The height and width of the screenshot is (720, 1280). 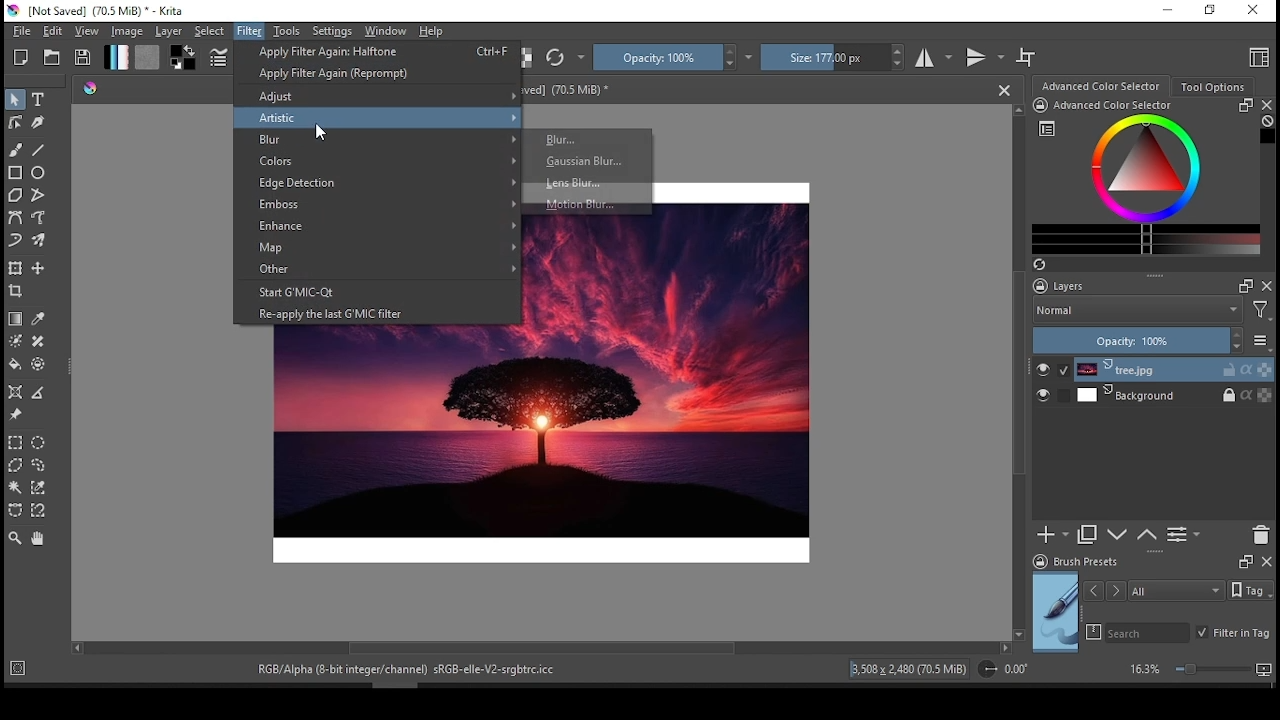 What do you see at coordinates (40, 99) in the screenshot?
I see `text tool` at bounding box center [40, 99].